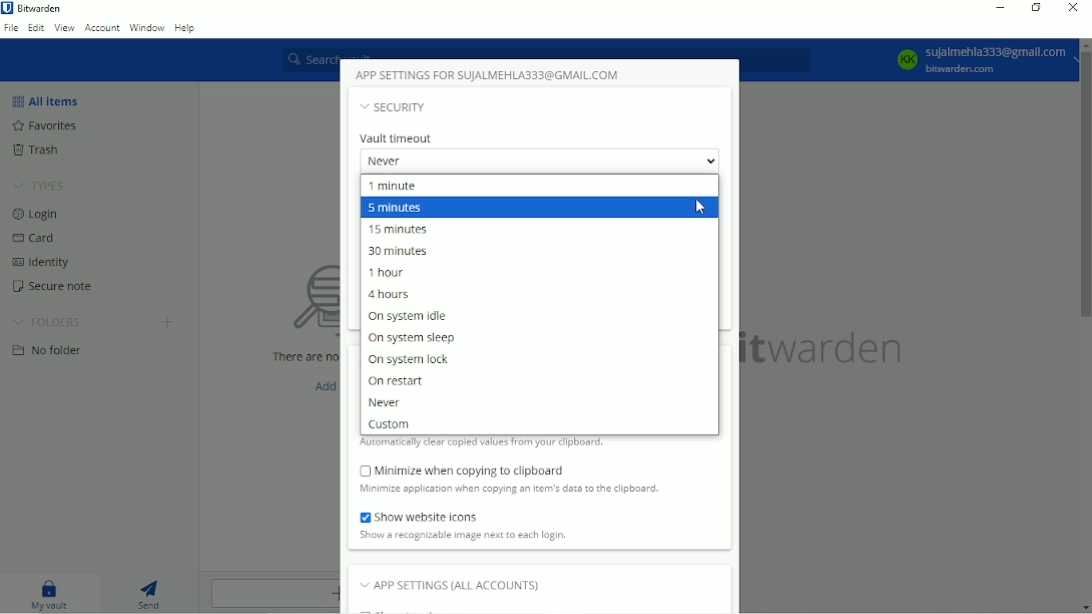  What do you see at coordinates (35, 215) in the screenshot?
I see `Login` at bounding box center [35, 215].